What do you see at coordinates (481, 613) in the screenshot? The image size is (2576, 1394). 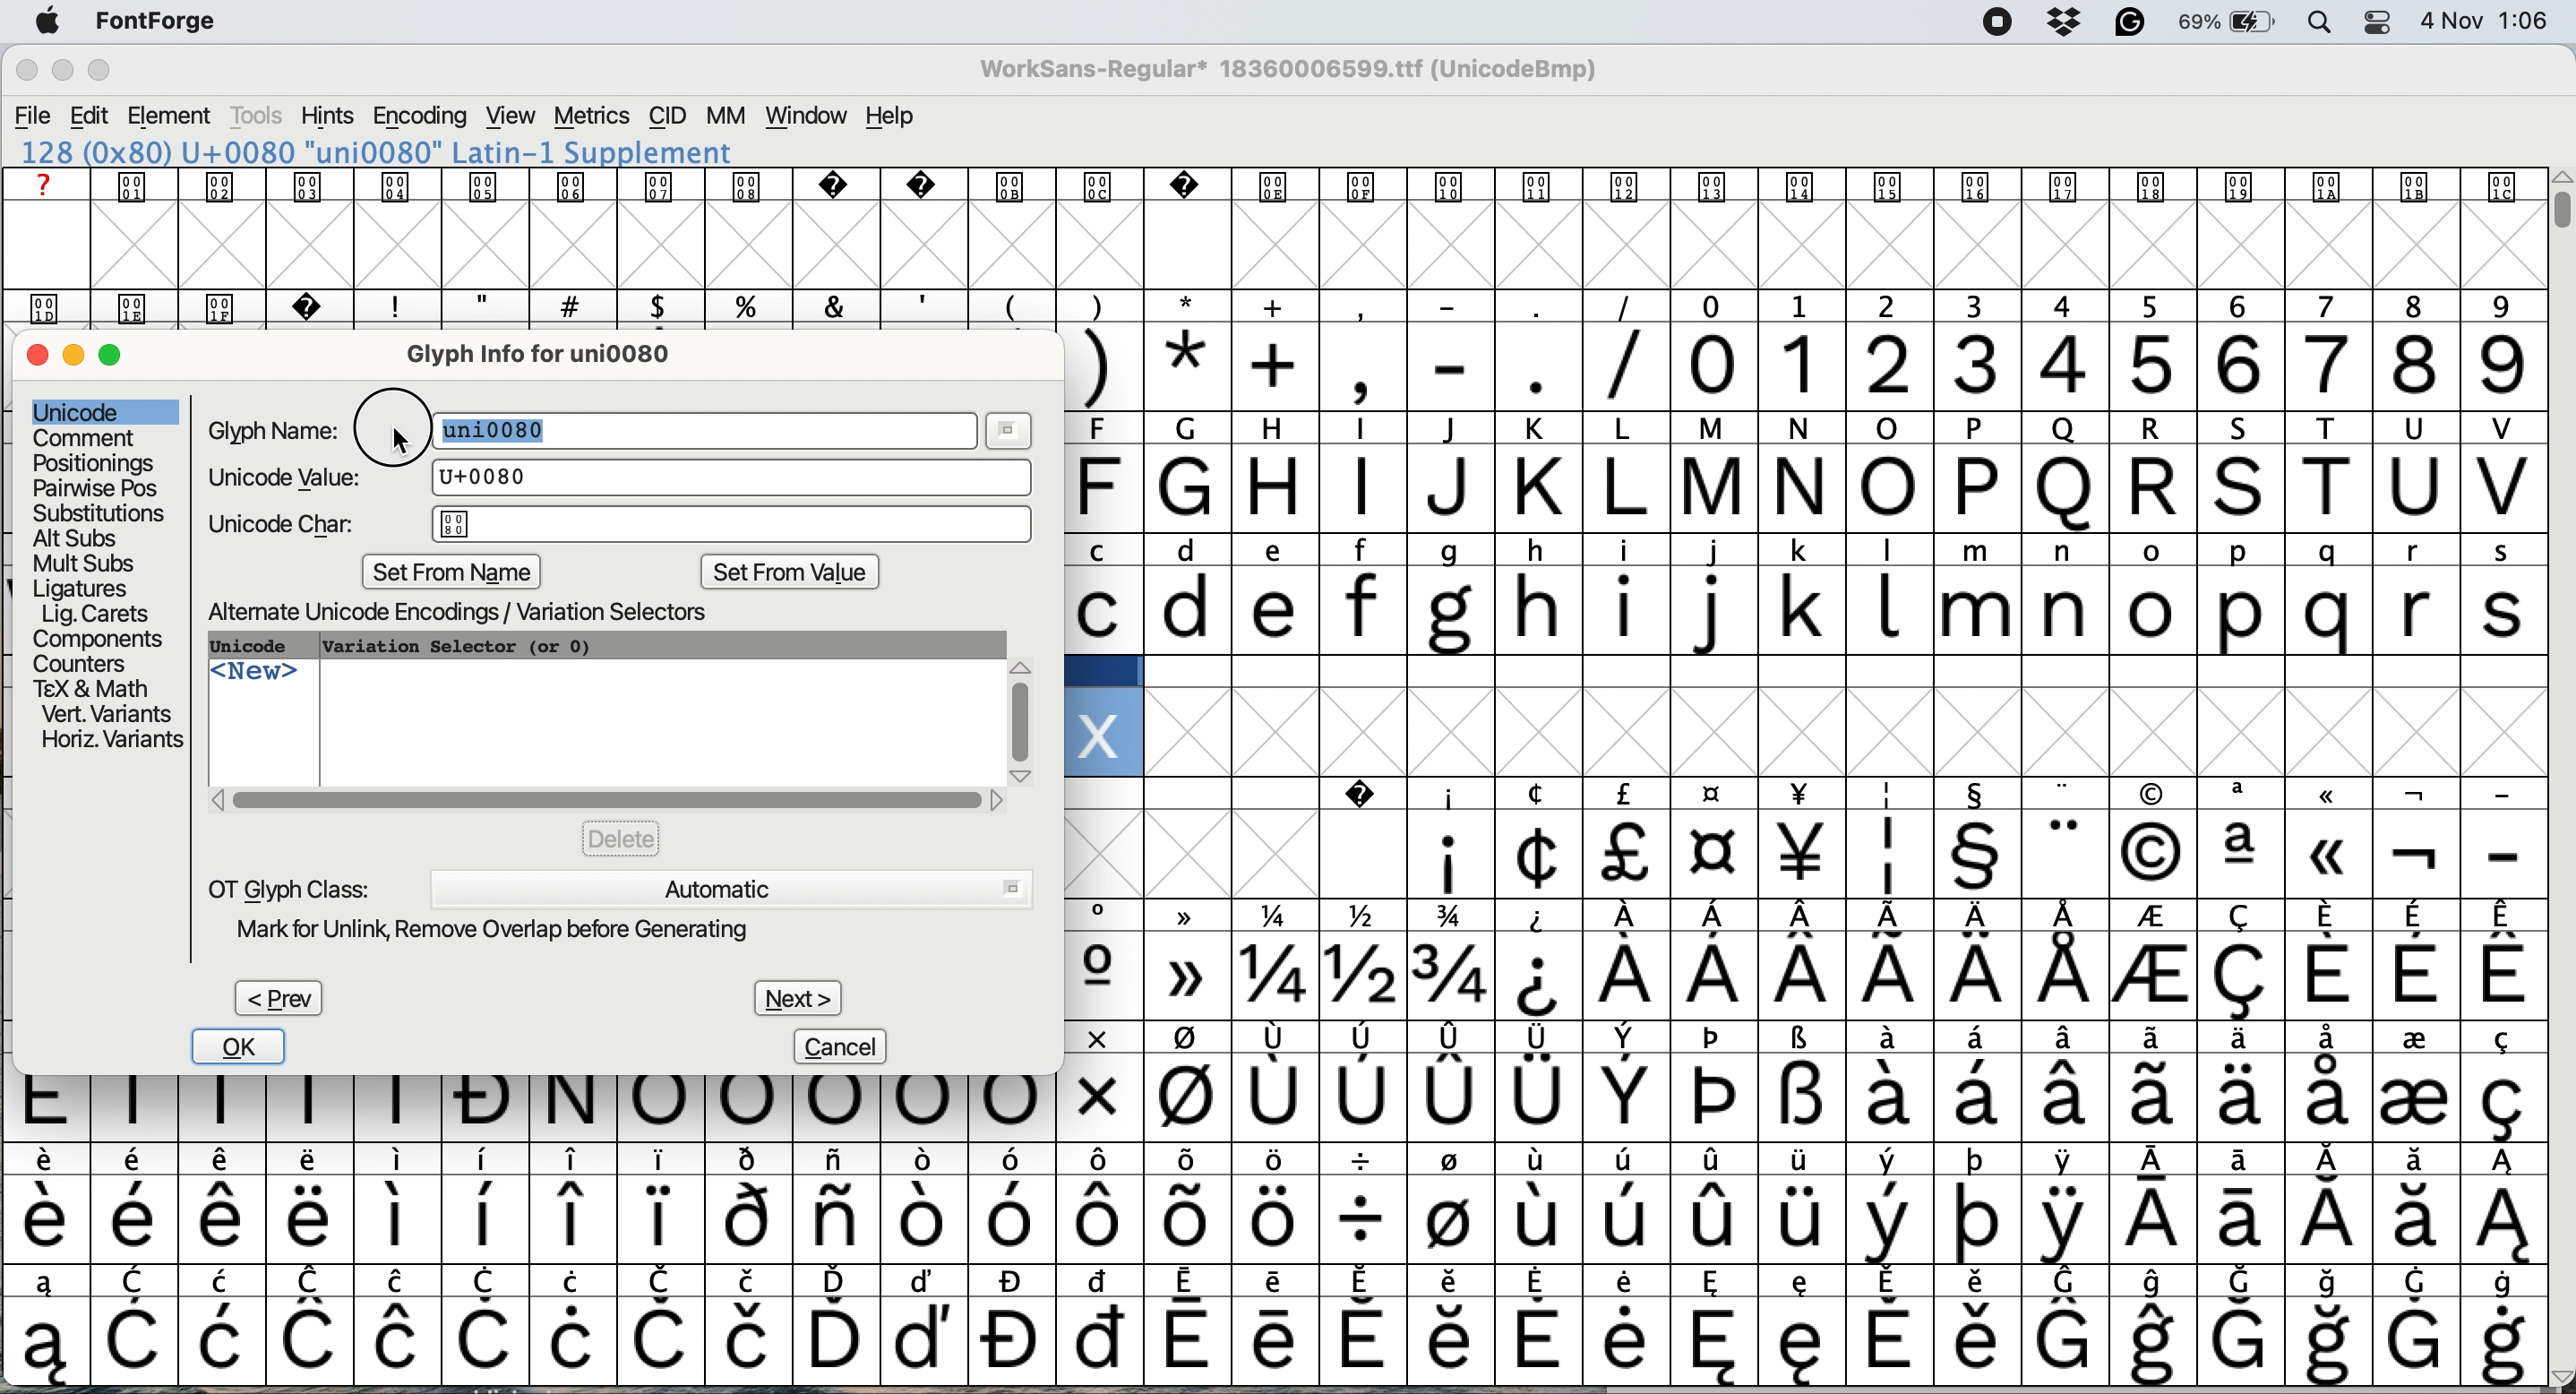 I see `alternate unicode encodings variation selectors` at bounding box center [481, 613].